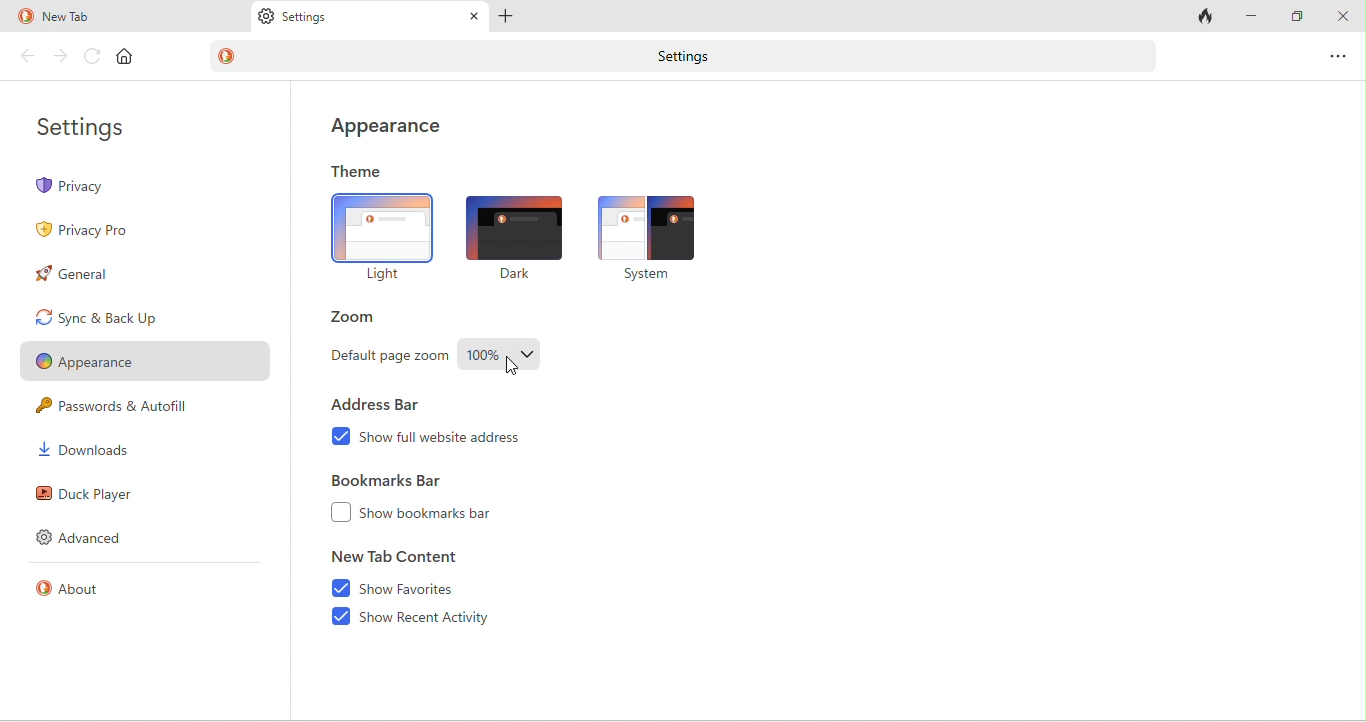 This screenshot has width=1366, height=722. Describe the element at coordinates (80, 592) in the screenshot. I see `about` at that location.